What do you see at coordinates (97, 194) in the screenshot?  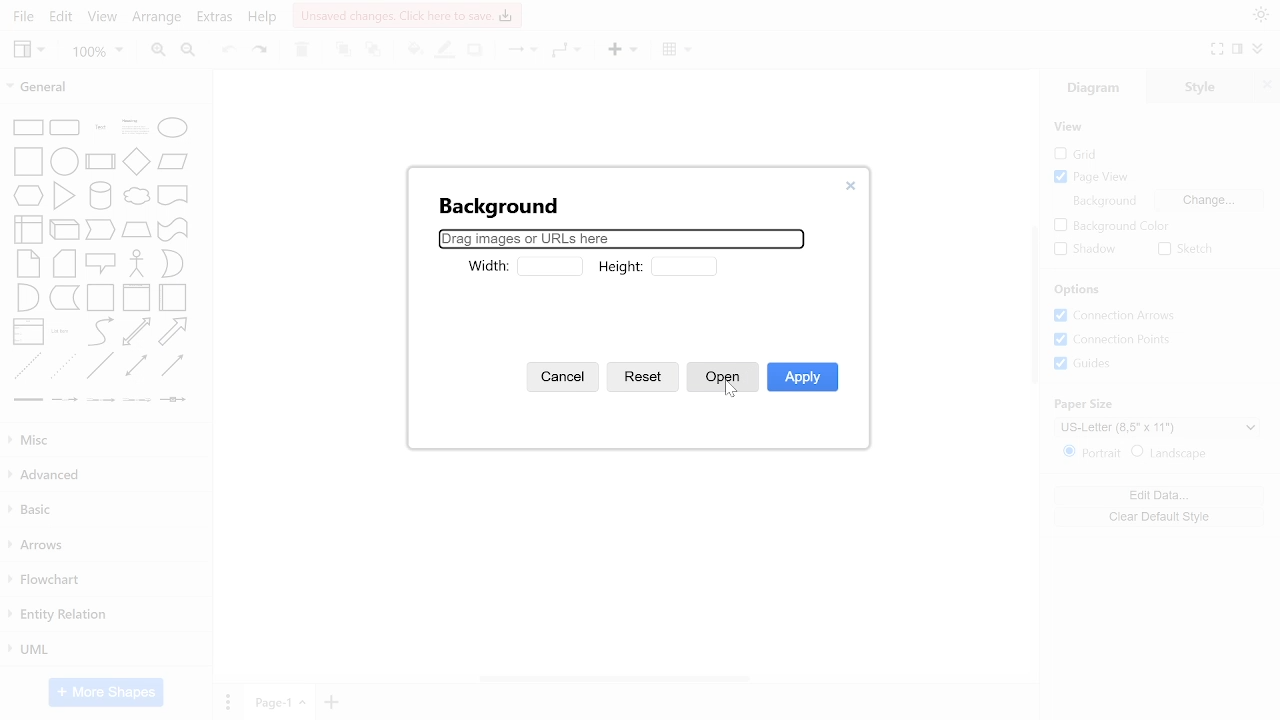 I see `general shapes` at bounding box center [97, 194].